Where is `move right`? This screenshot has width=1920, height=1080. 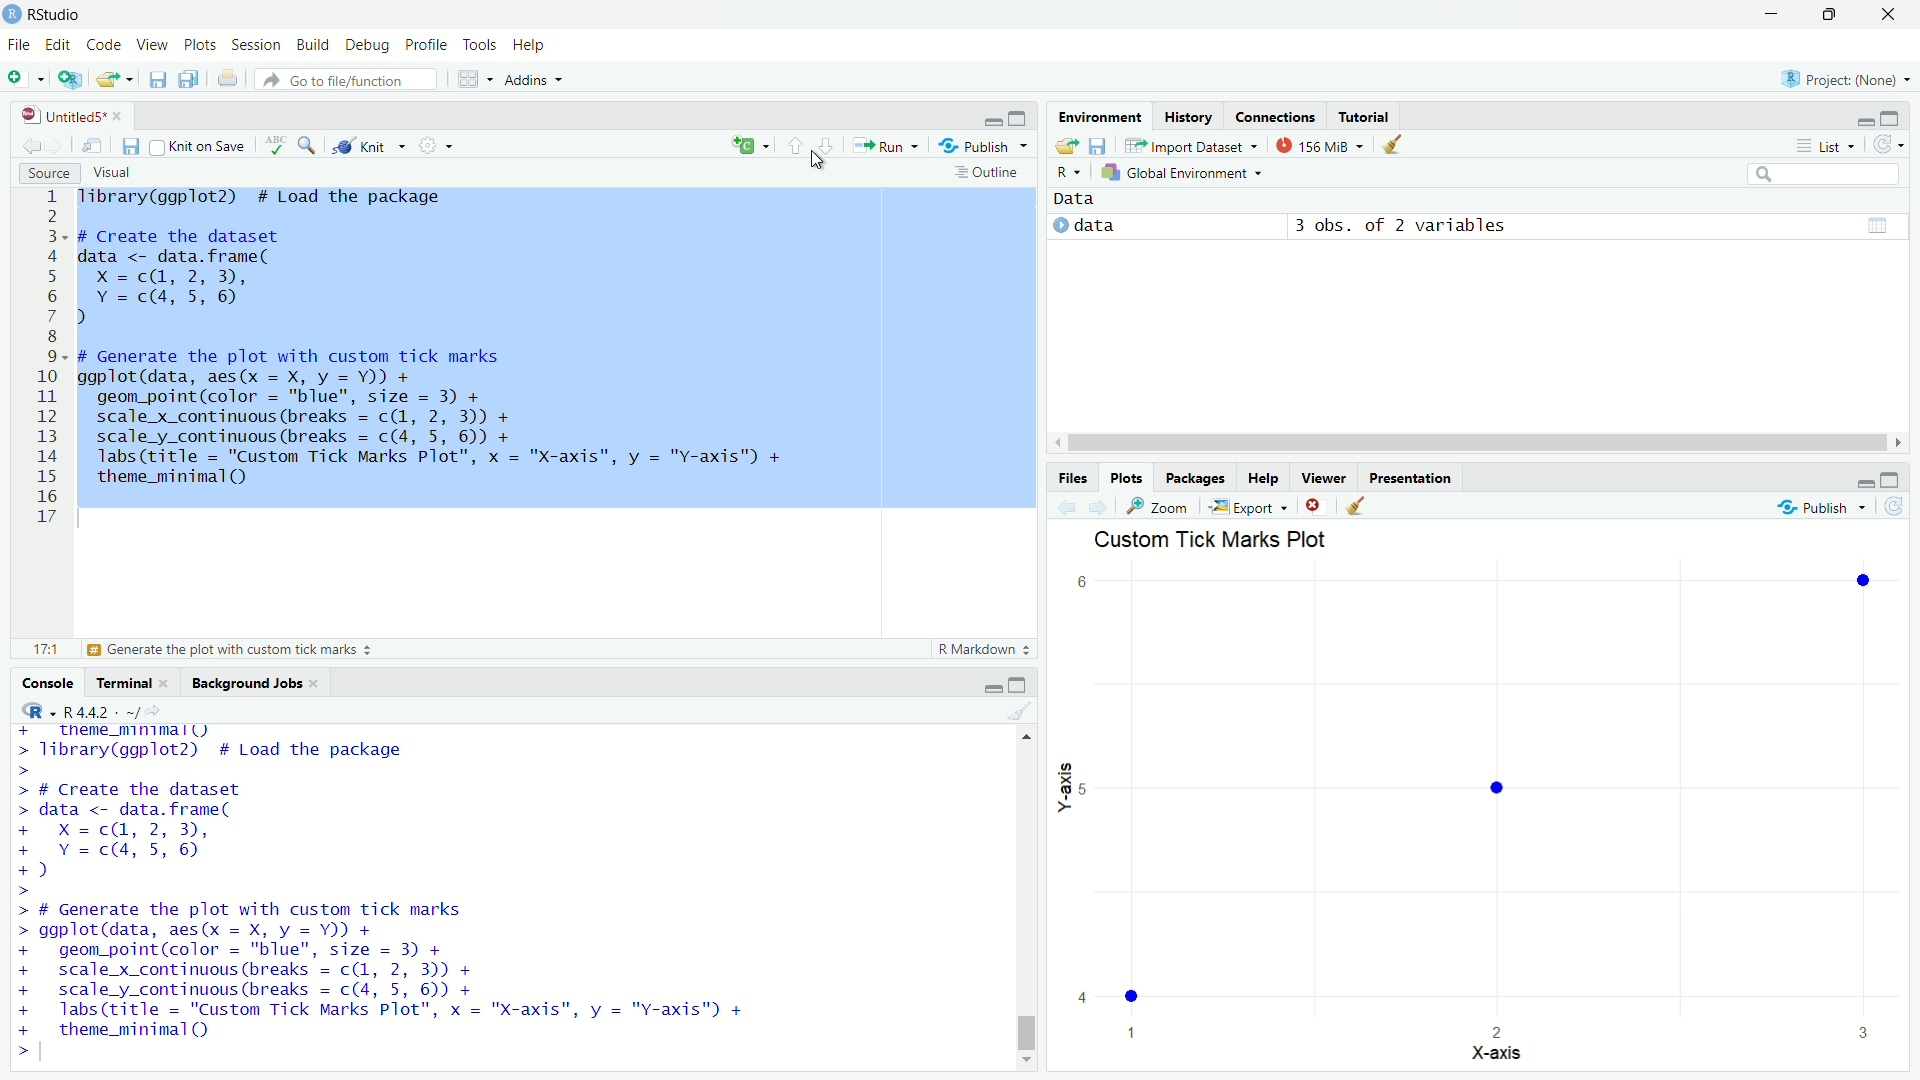 move right is located at coordinates (1902, 441).